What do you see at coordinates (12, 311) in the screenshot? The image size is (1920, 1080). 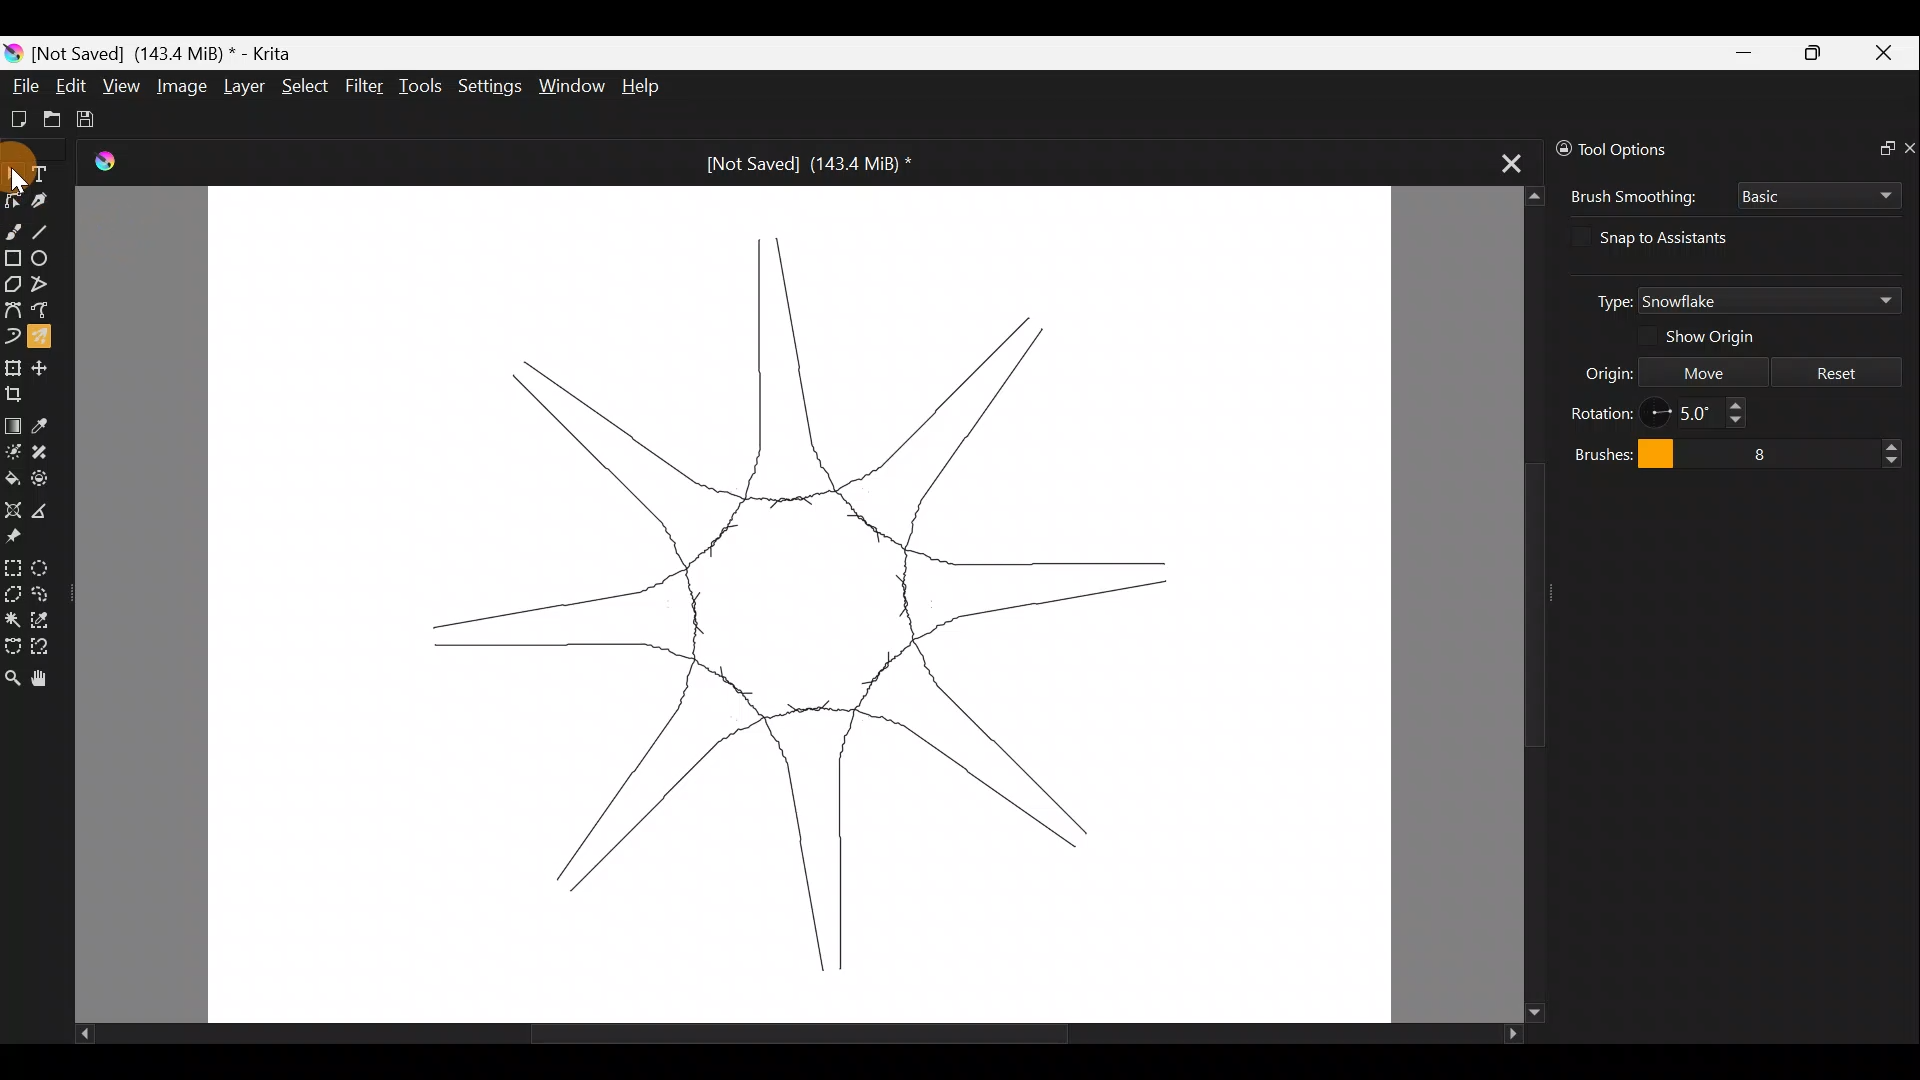 I see `Bezier curve tool` at bounding box center [12, 311].